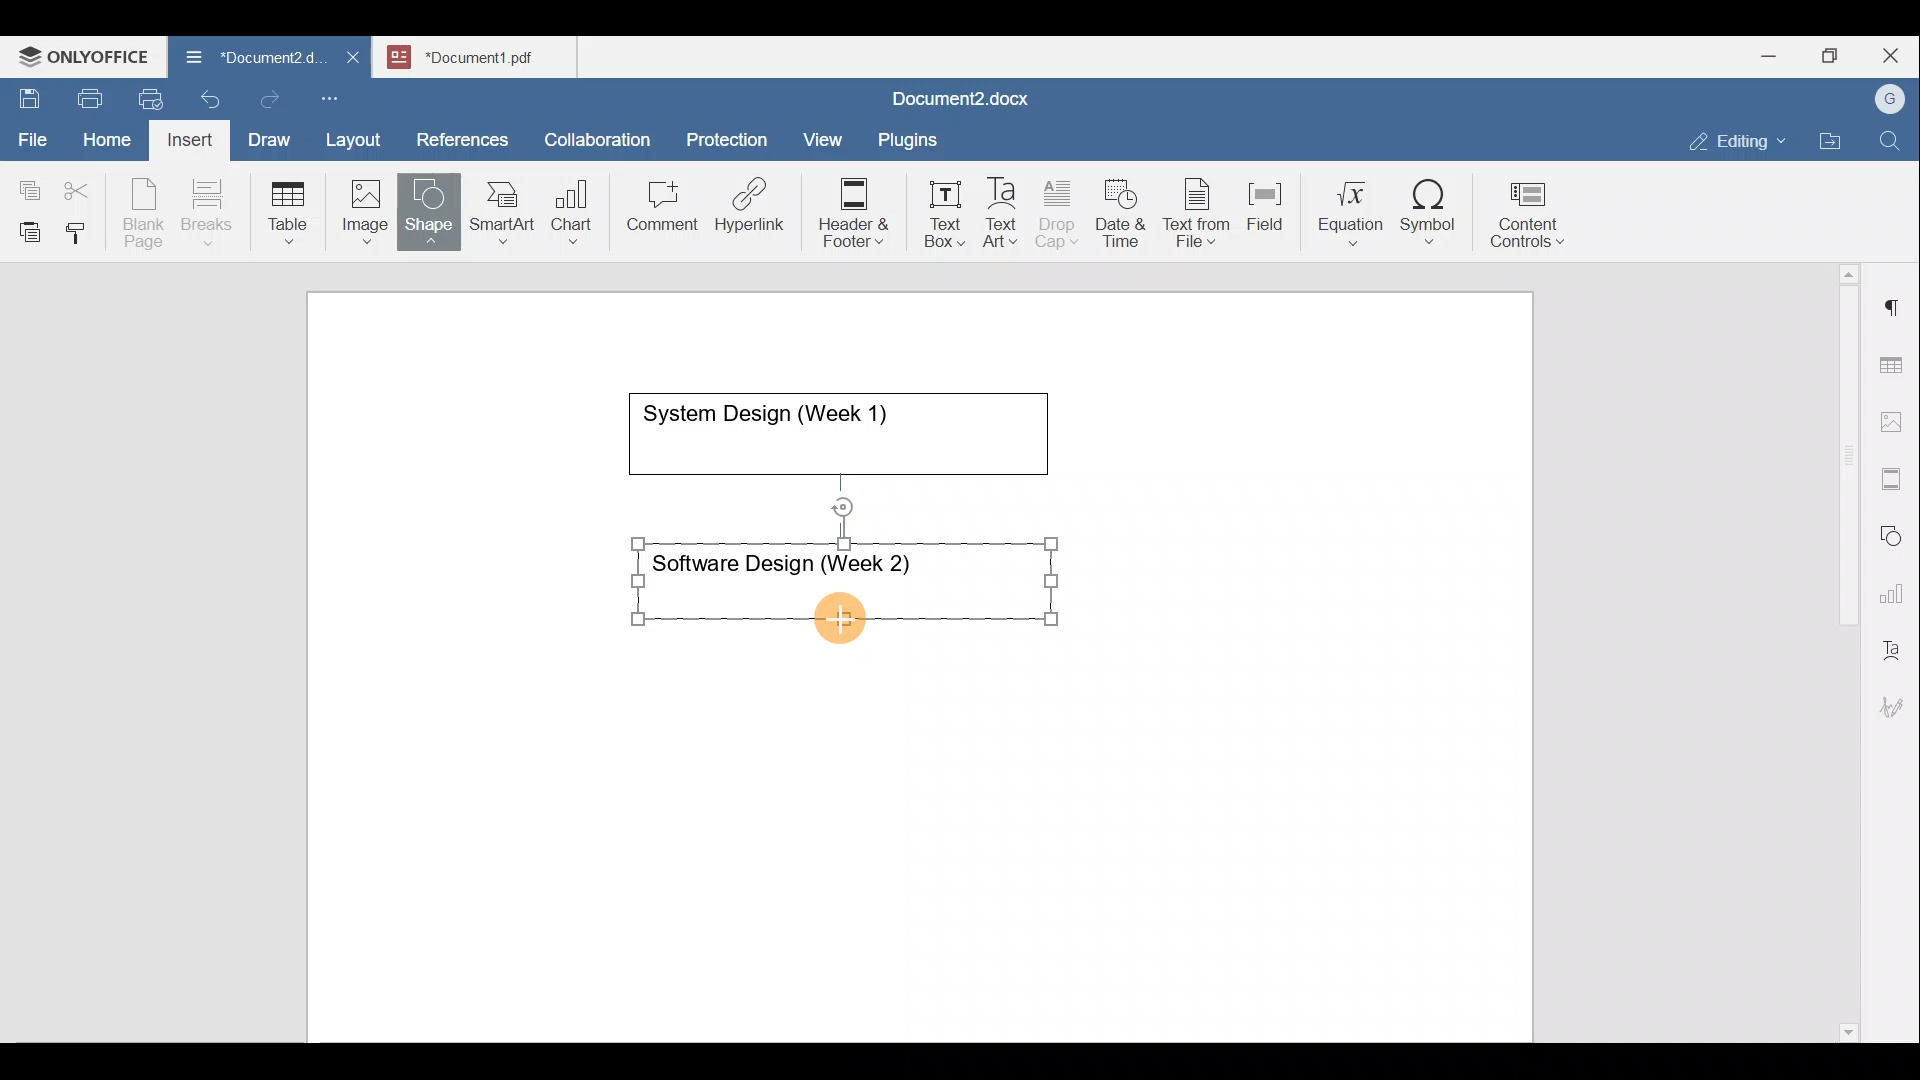 The width and height of the screenshot is (1920, 1080). I want to click on Print file, so click(86, 95).